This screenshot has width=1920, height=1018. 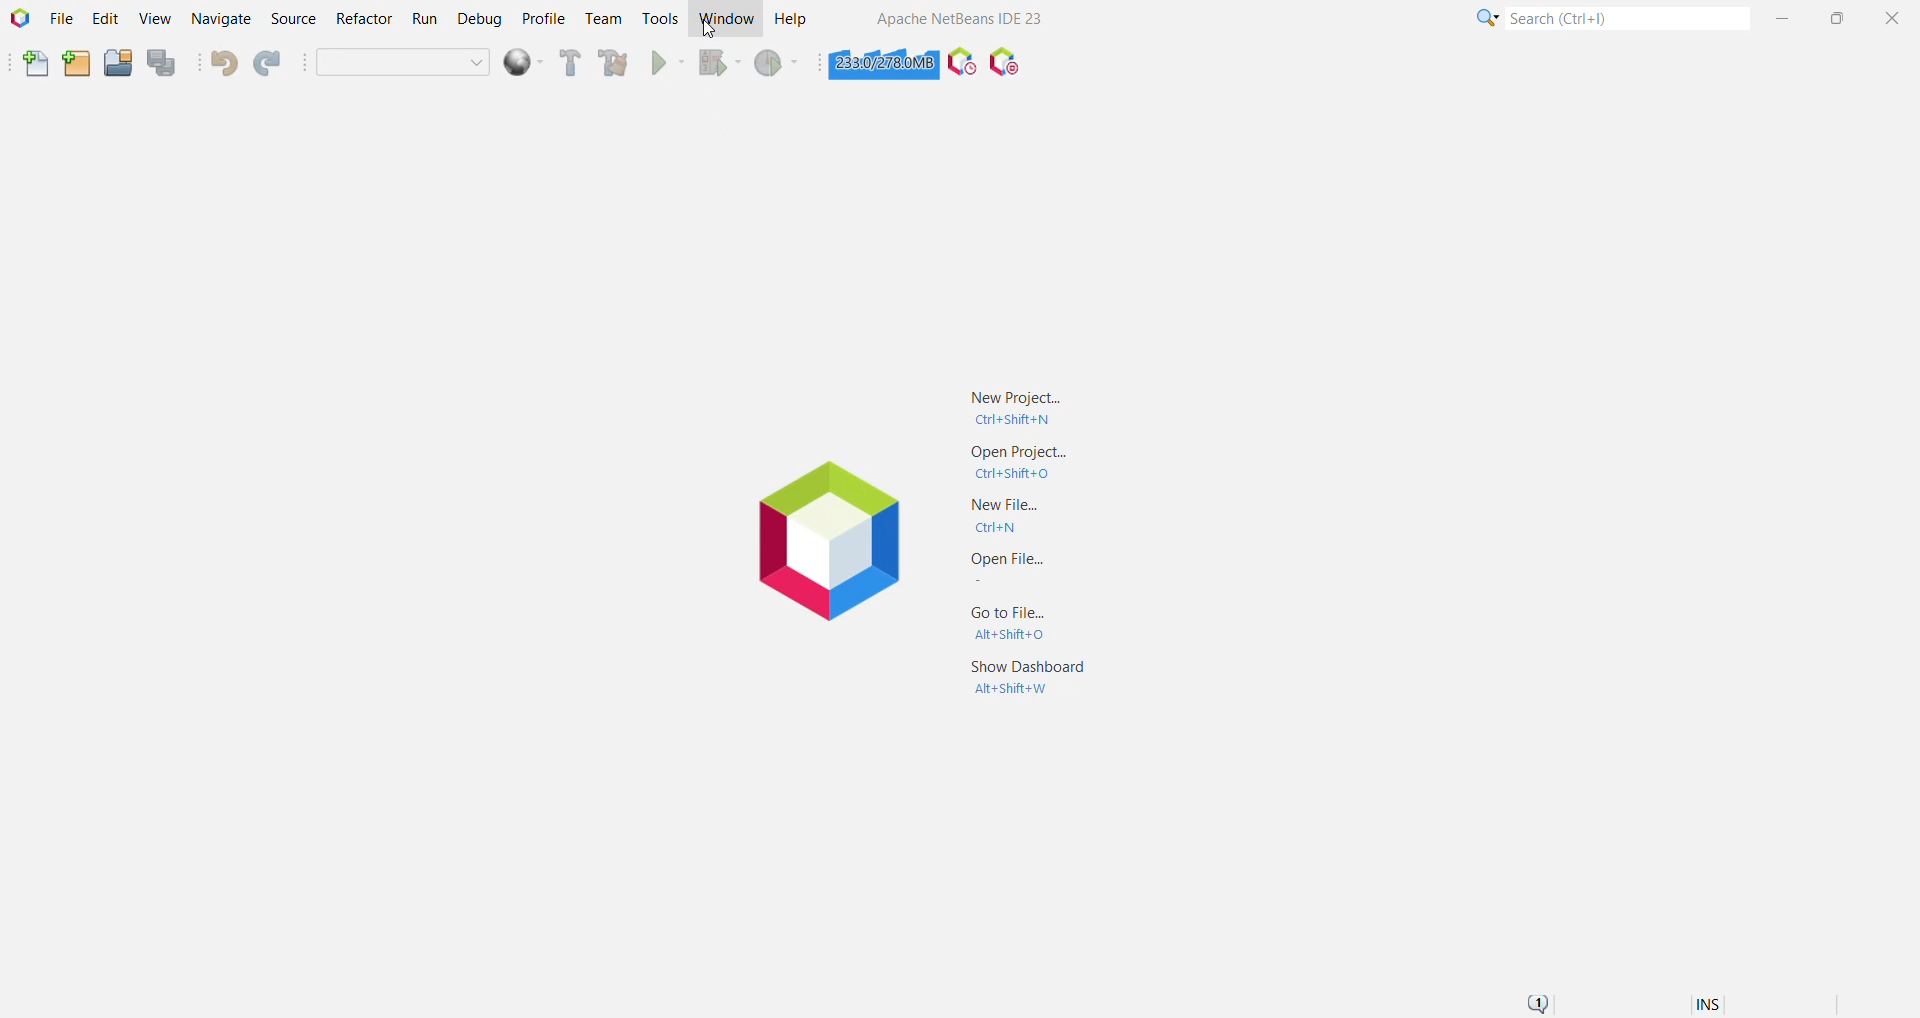 What do you see at coordinates (668, 64) in the screenshot?
I see `Run Project` at bounding box center [668, 64].